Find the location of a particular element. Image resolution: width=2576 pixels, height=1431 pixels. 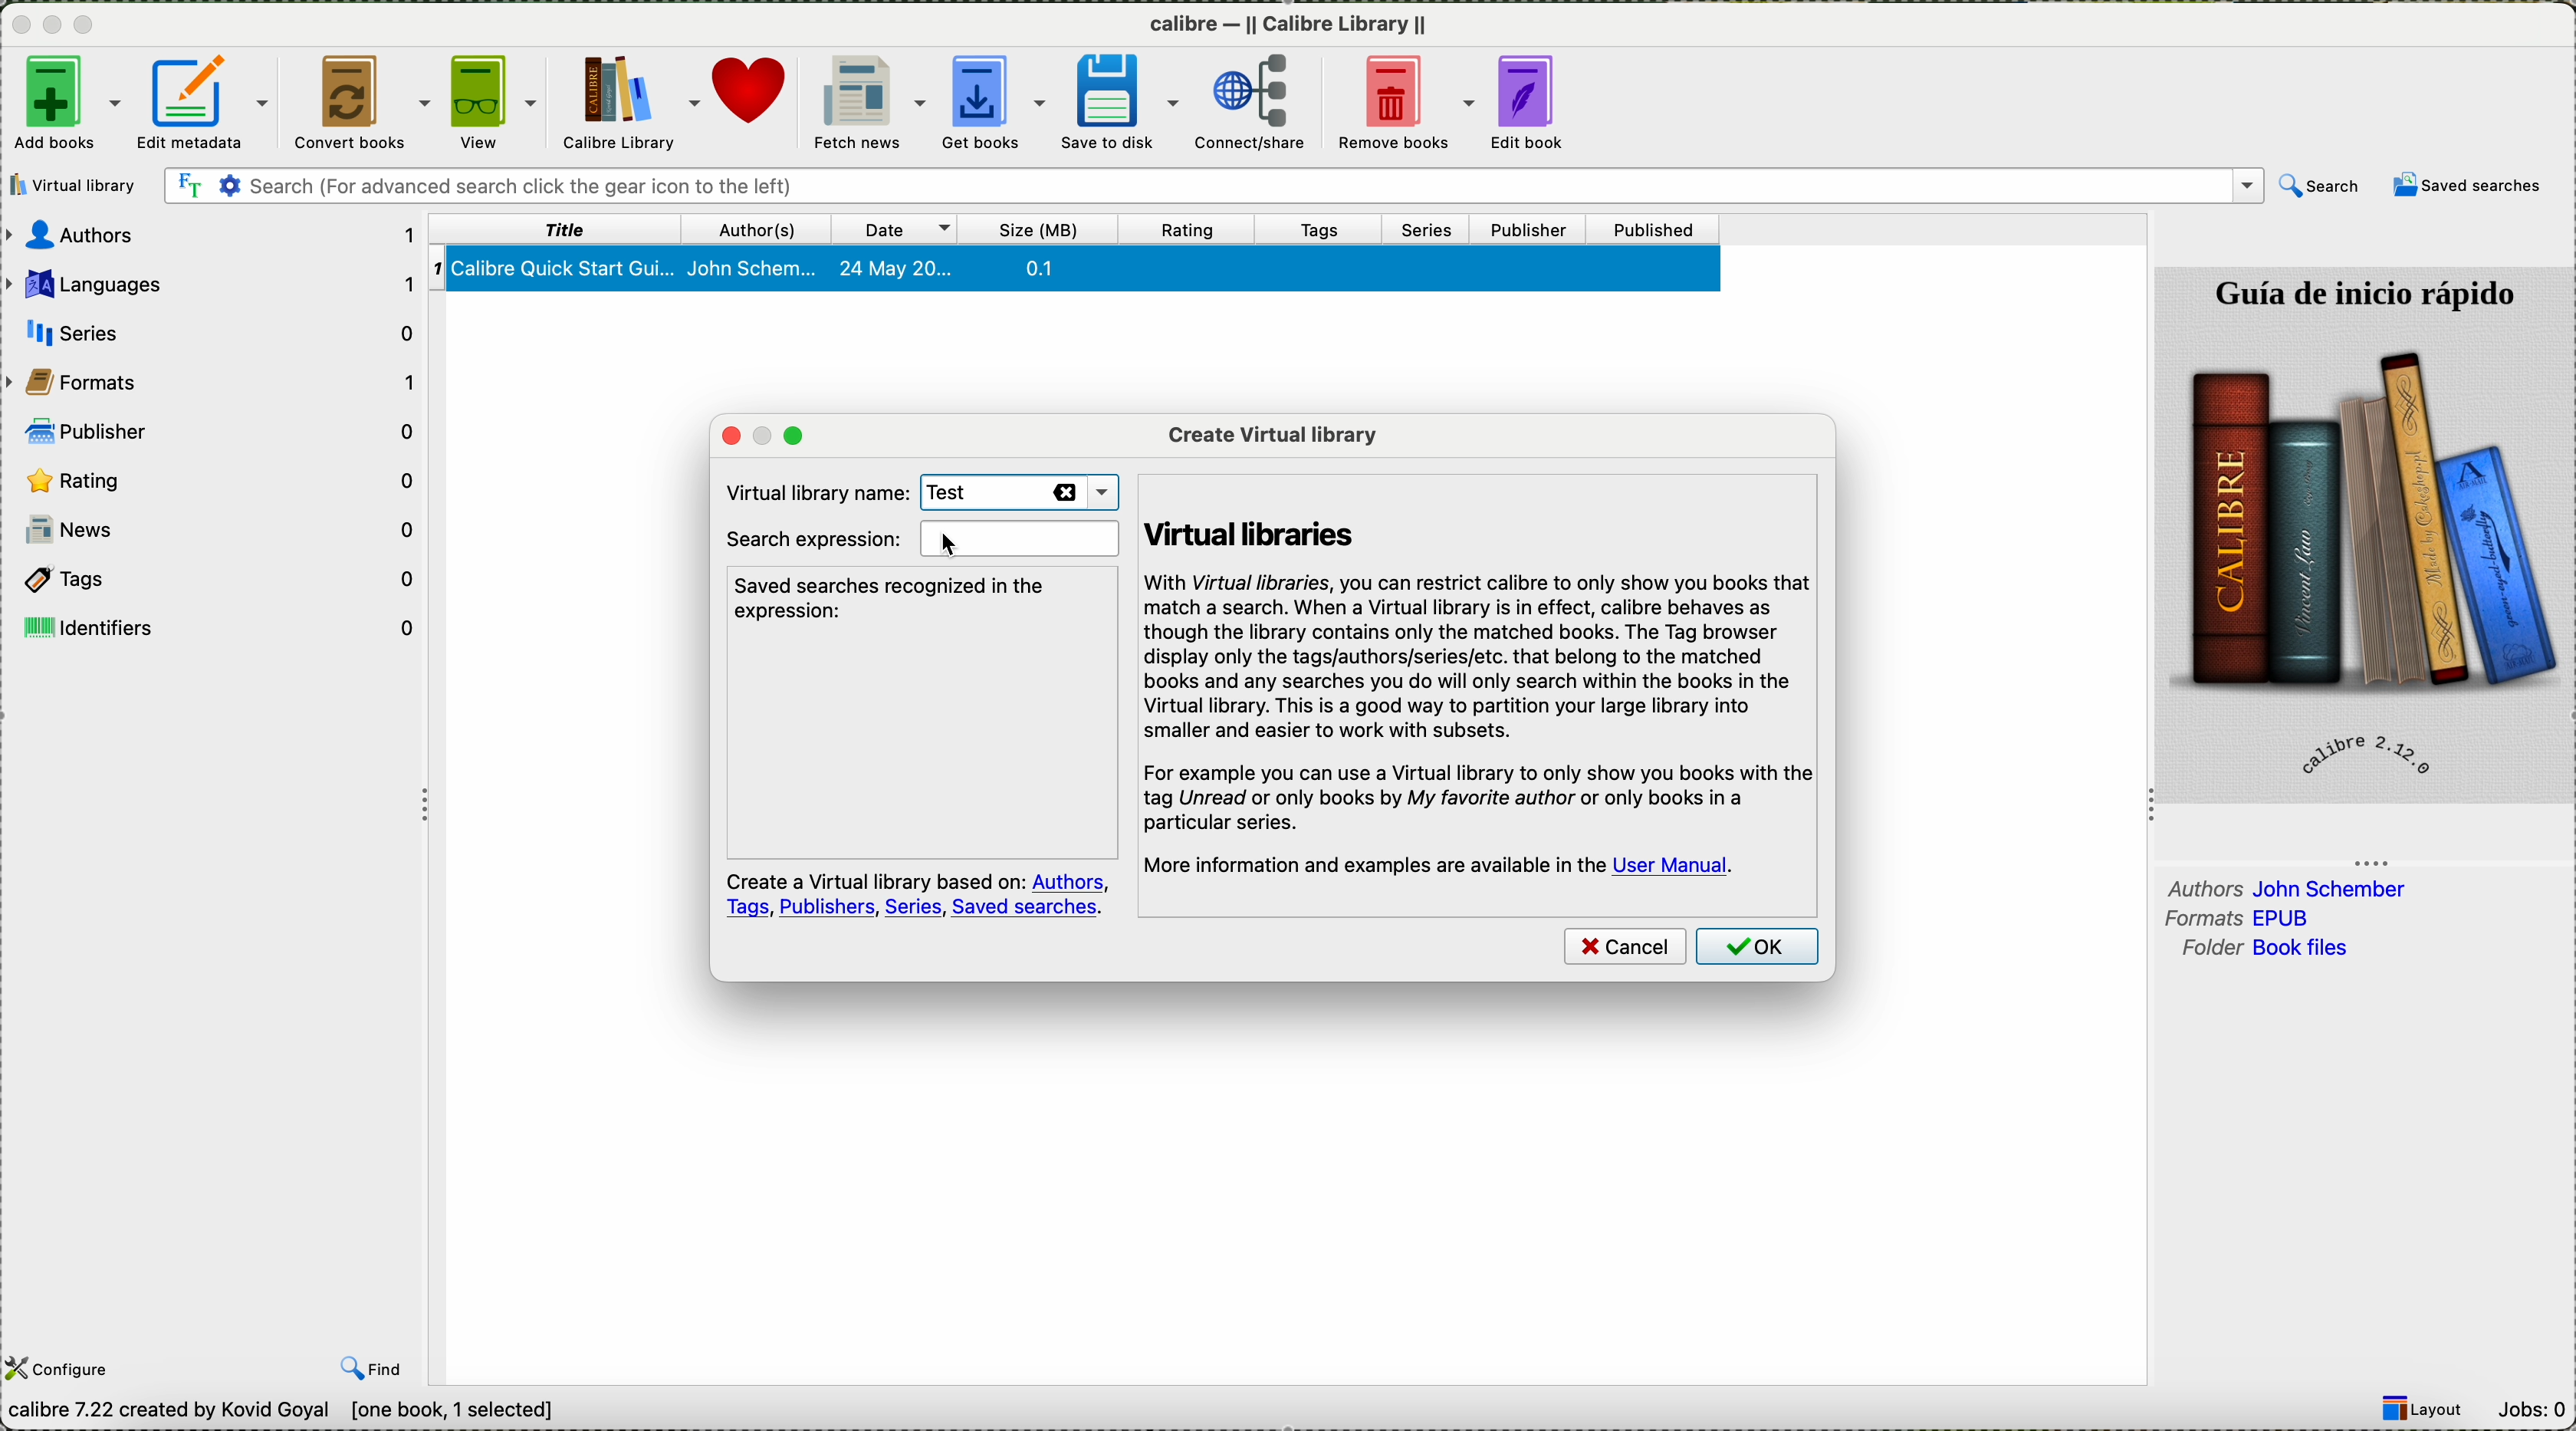

cancel is located at coordinates (1624, 949).